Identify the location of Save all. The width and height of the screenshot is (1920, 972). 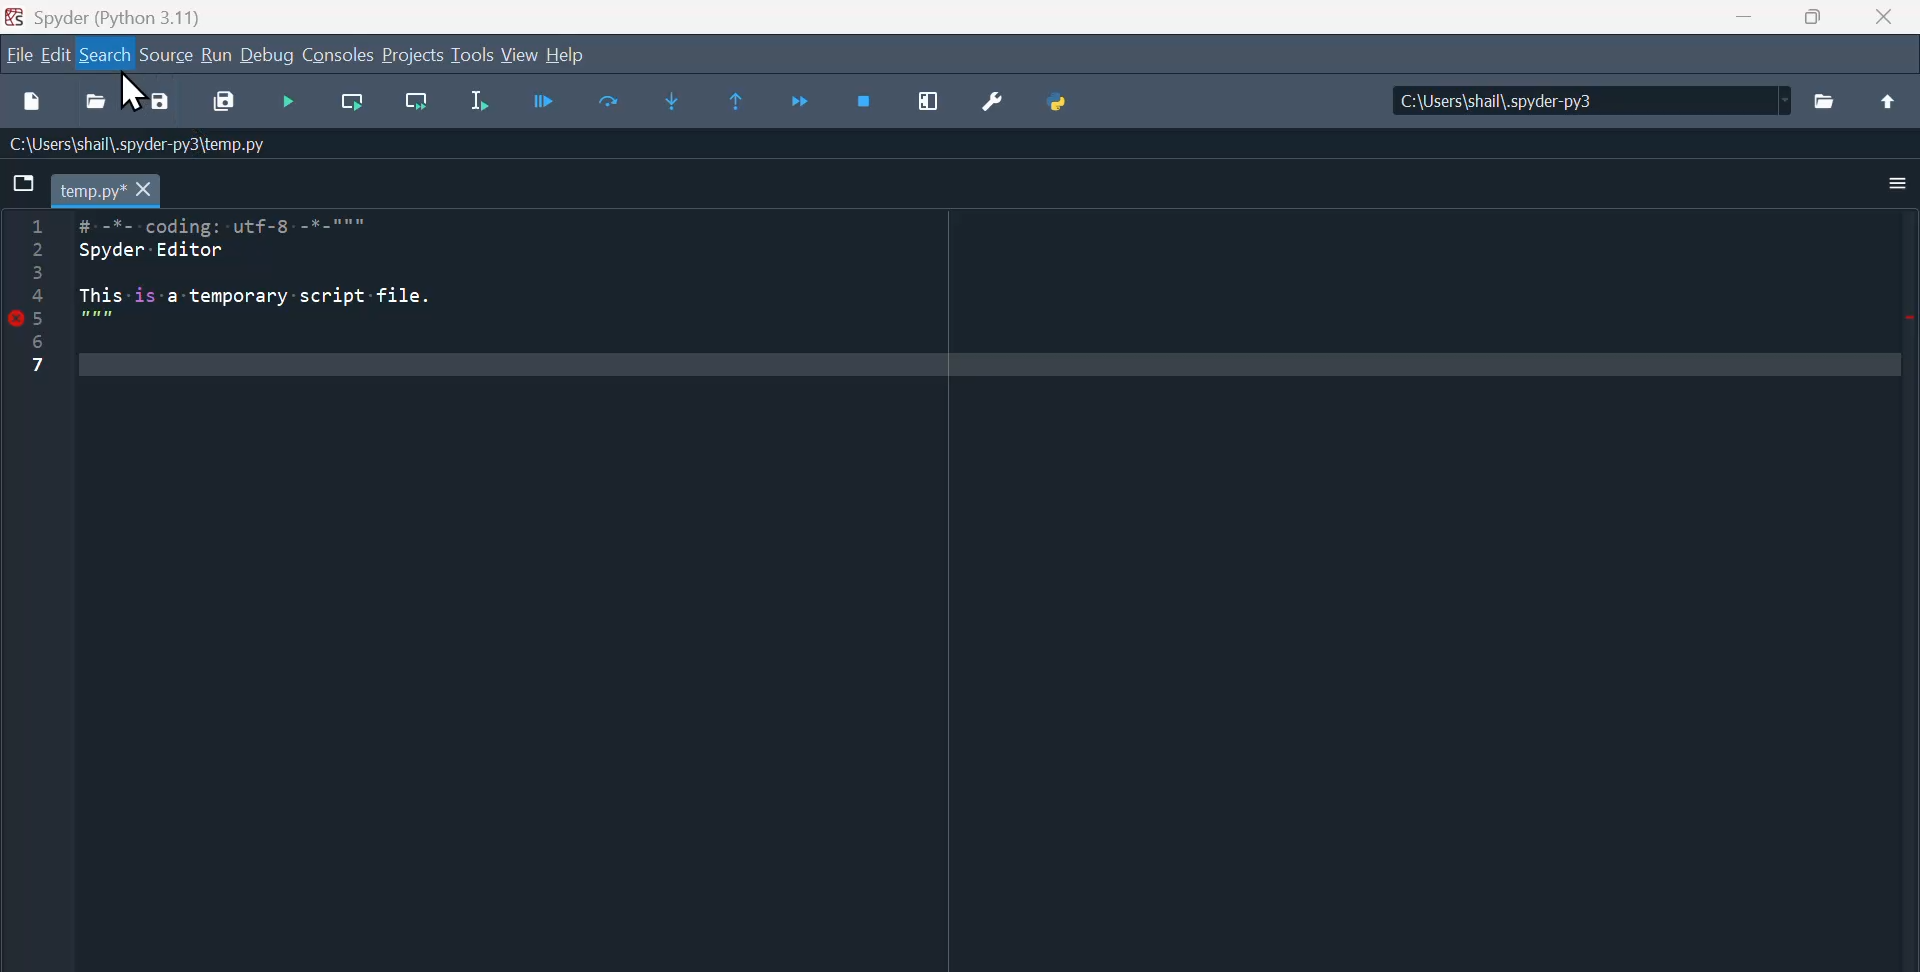
(225, 103).